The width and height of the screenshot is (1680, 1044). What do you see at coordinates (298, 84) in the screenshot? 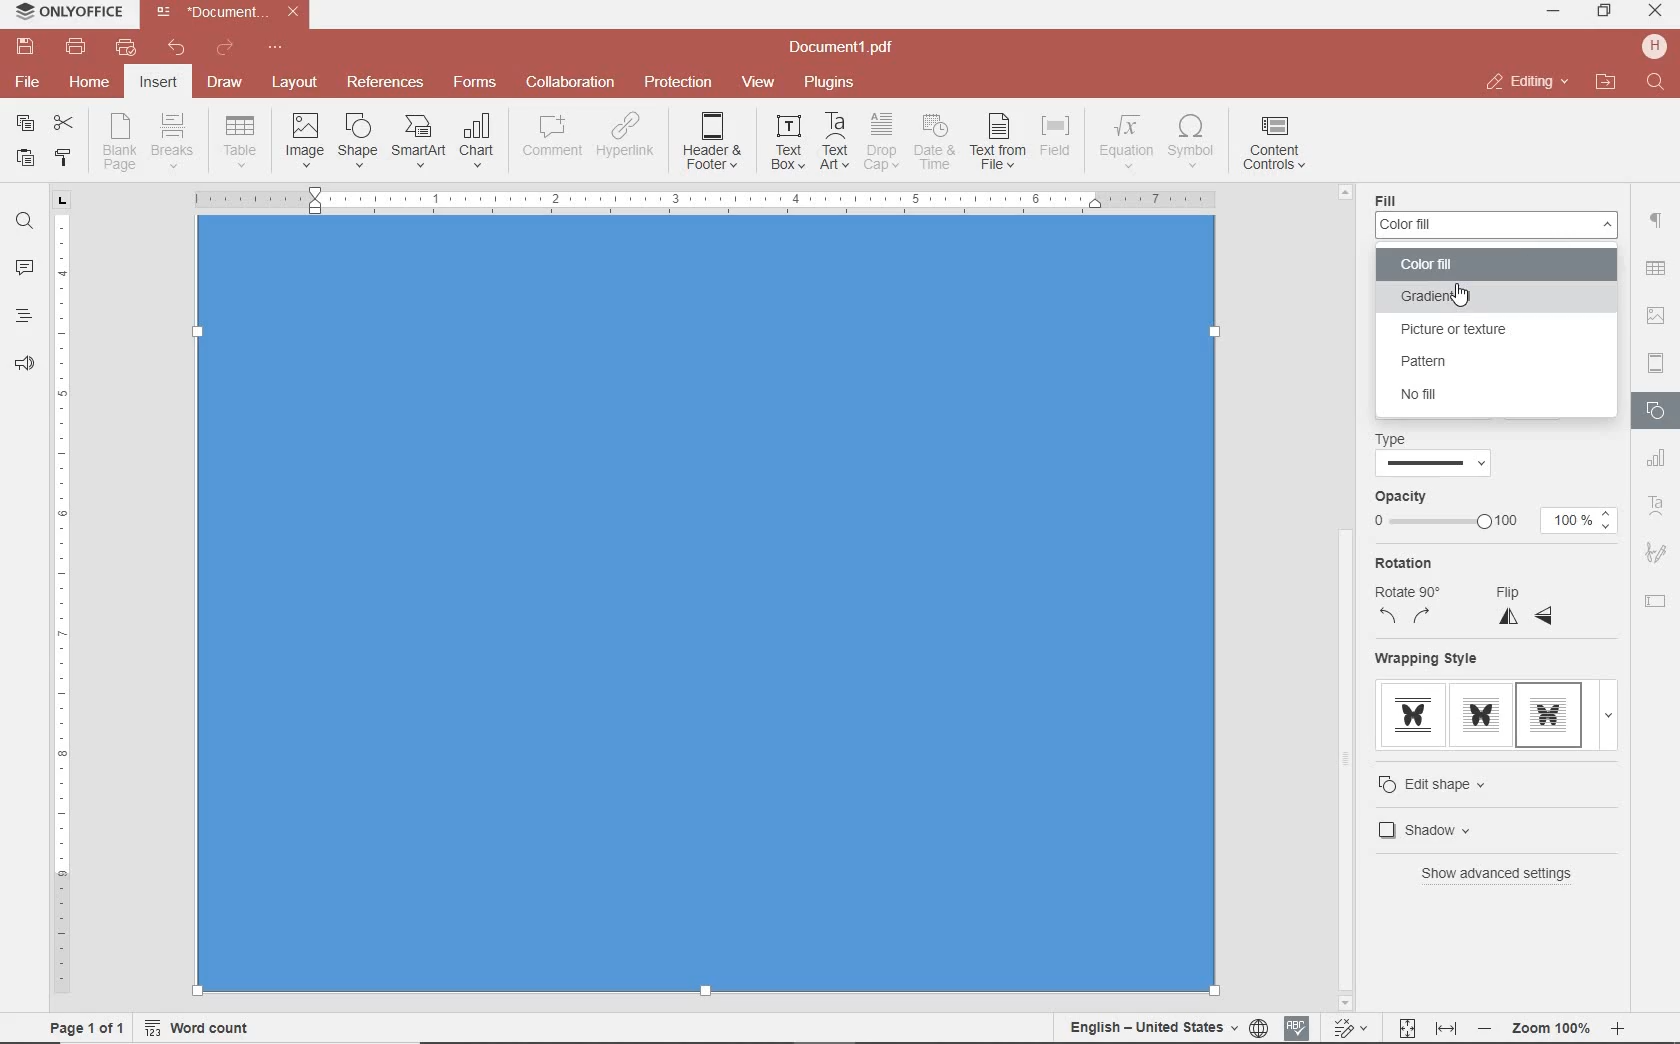
I see `layout` at bounding box center [298, 84].